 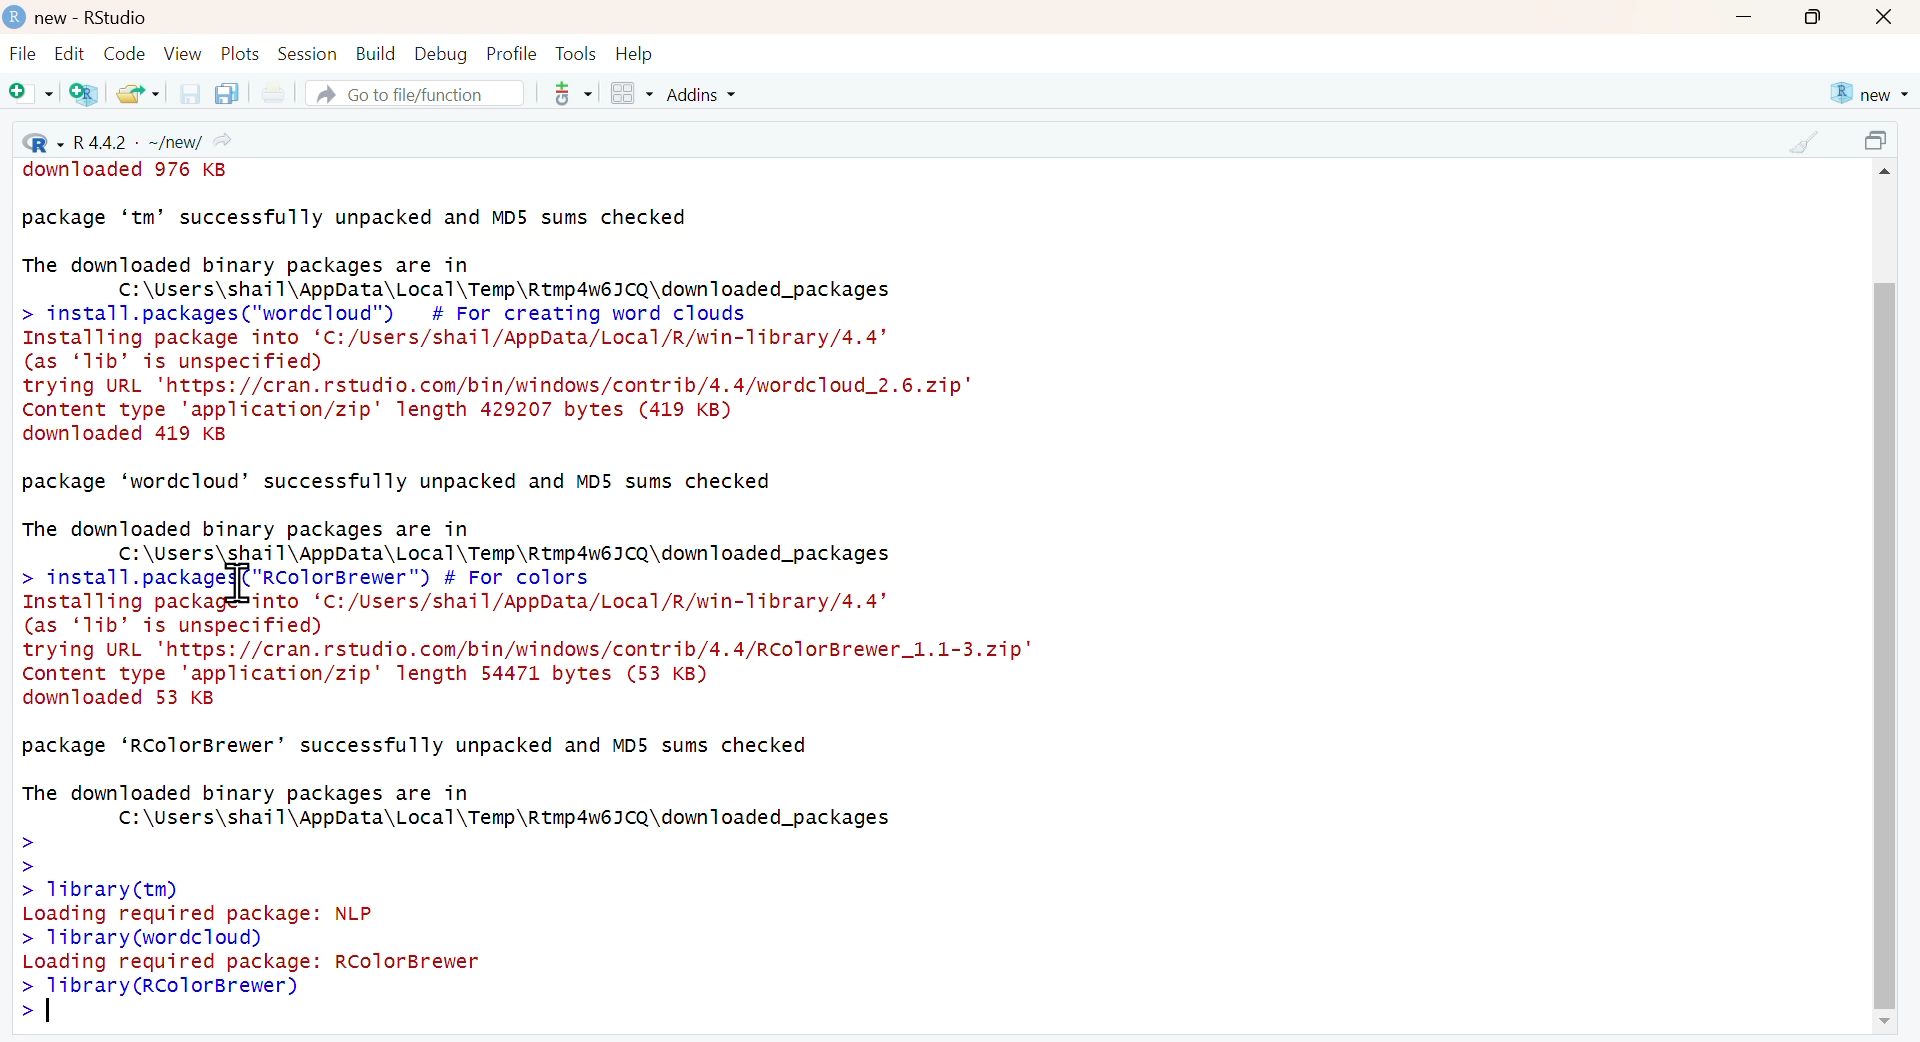 I want to click on downloaded 976 KB, so click(x=132, y=171).